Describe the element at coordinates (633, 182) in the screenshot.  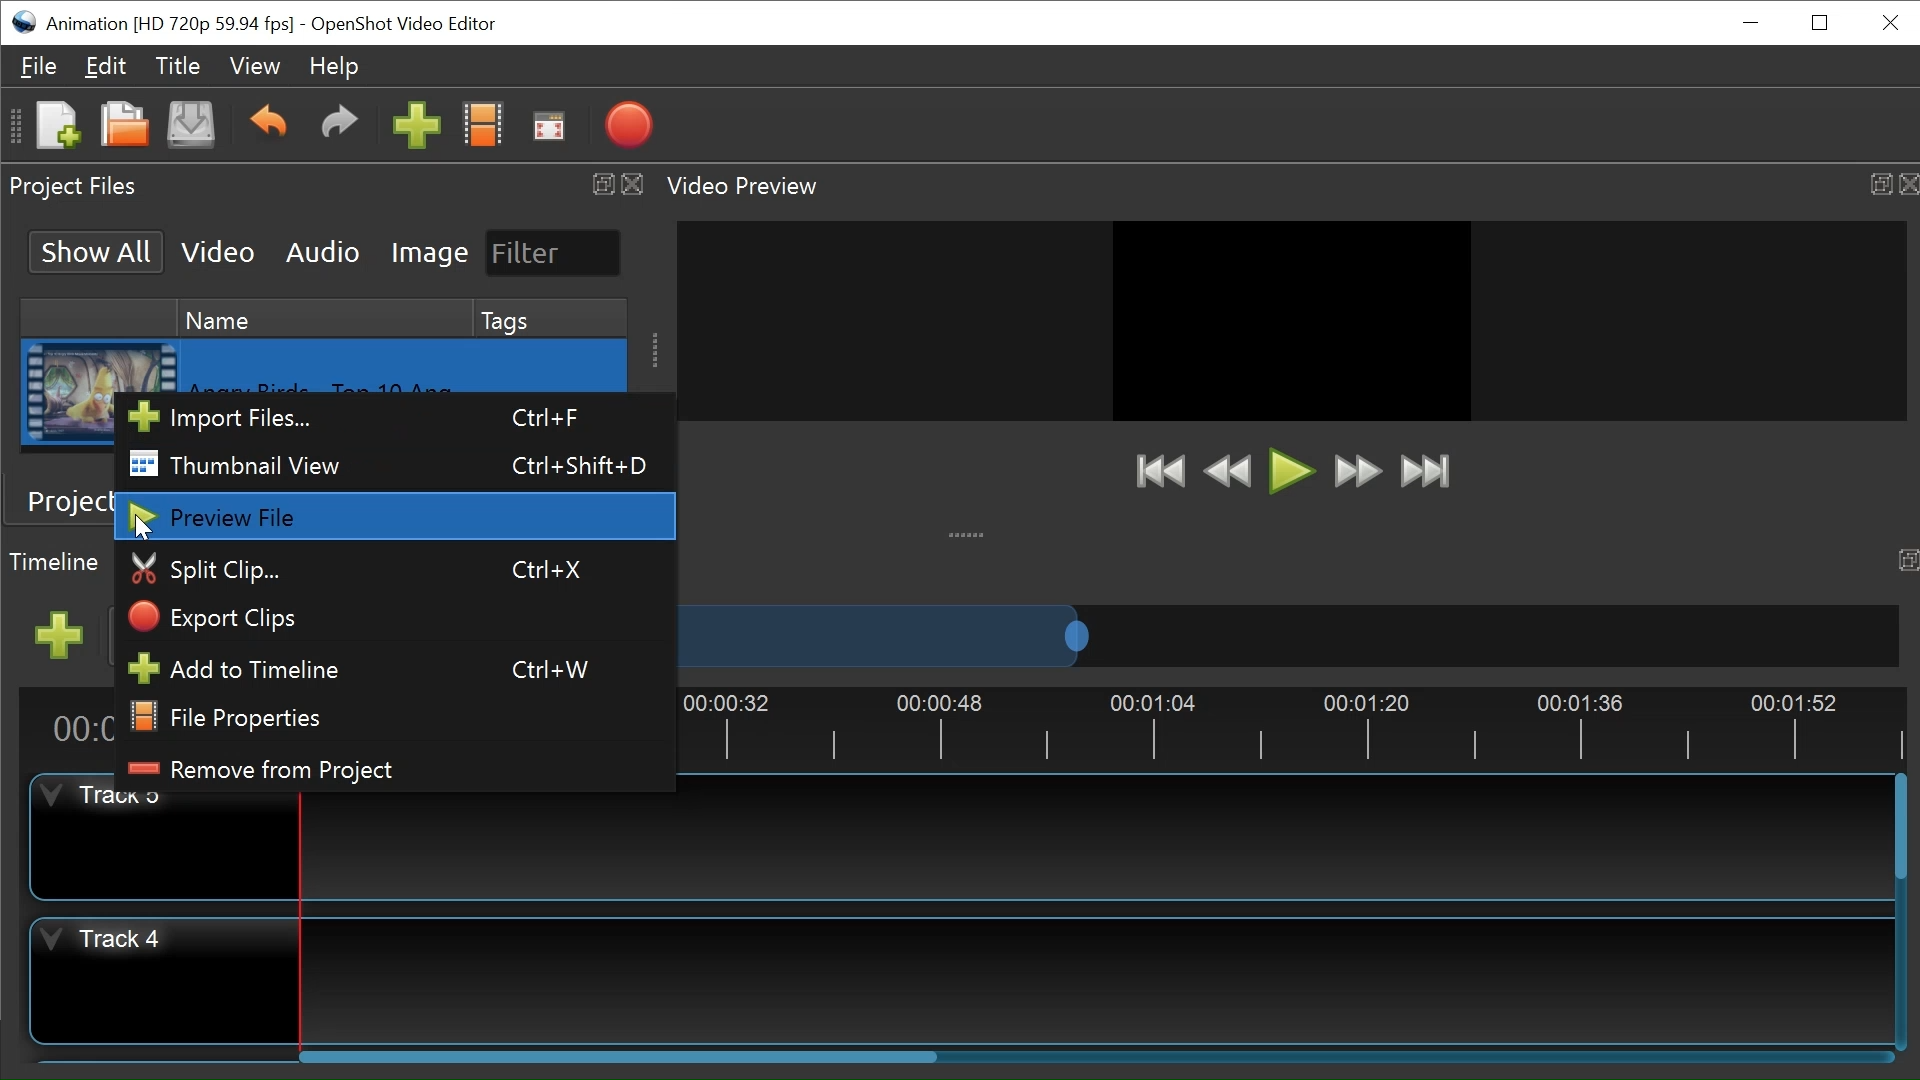
I see `Close` at that location.